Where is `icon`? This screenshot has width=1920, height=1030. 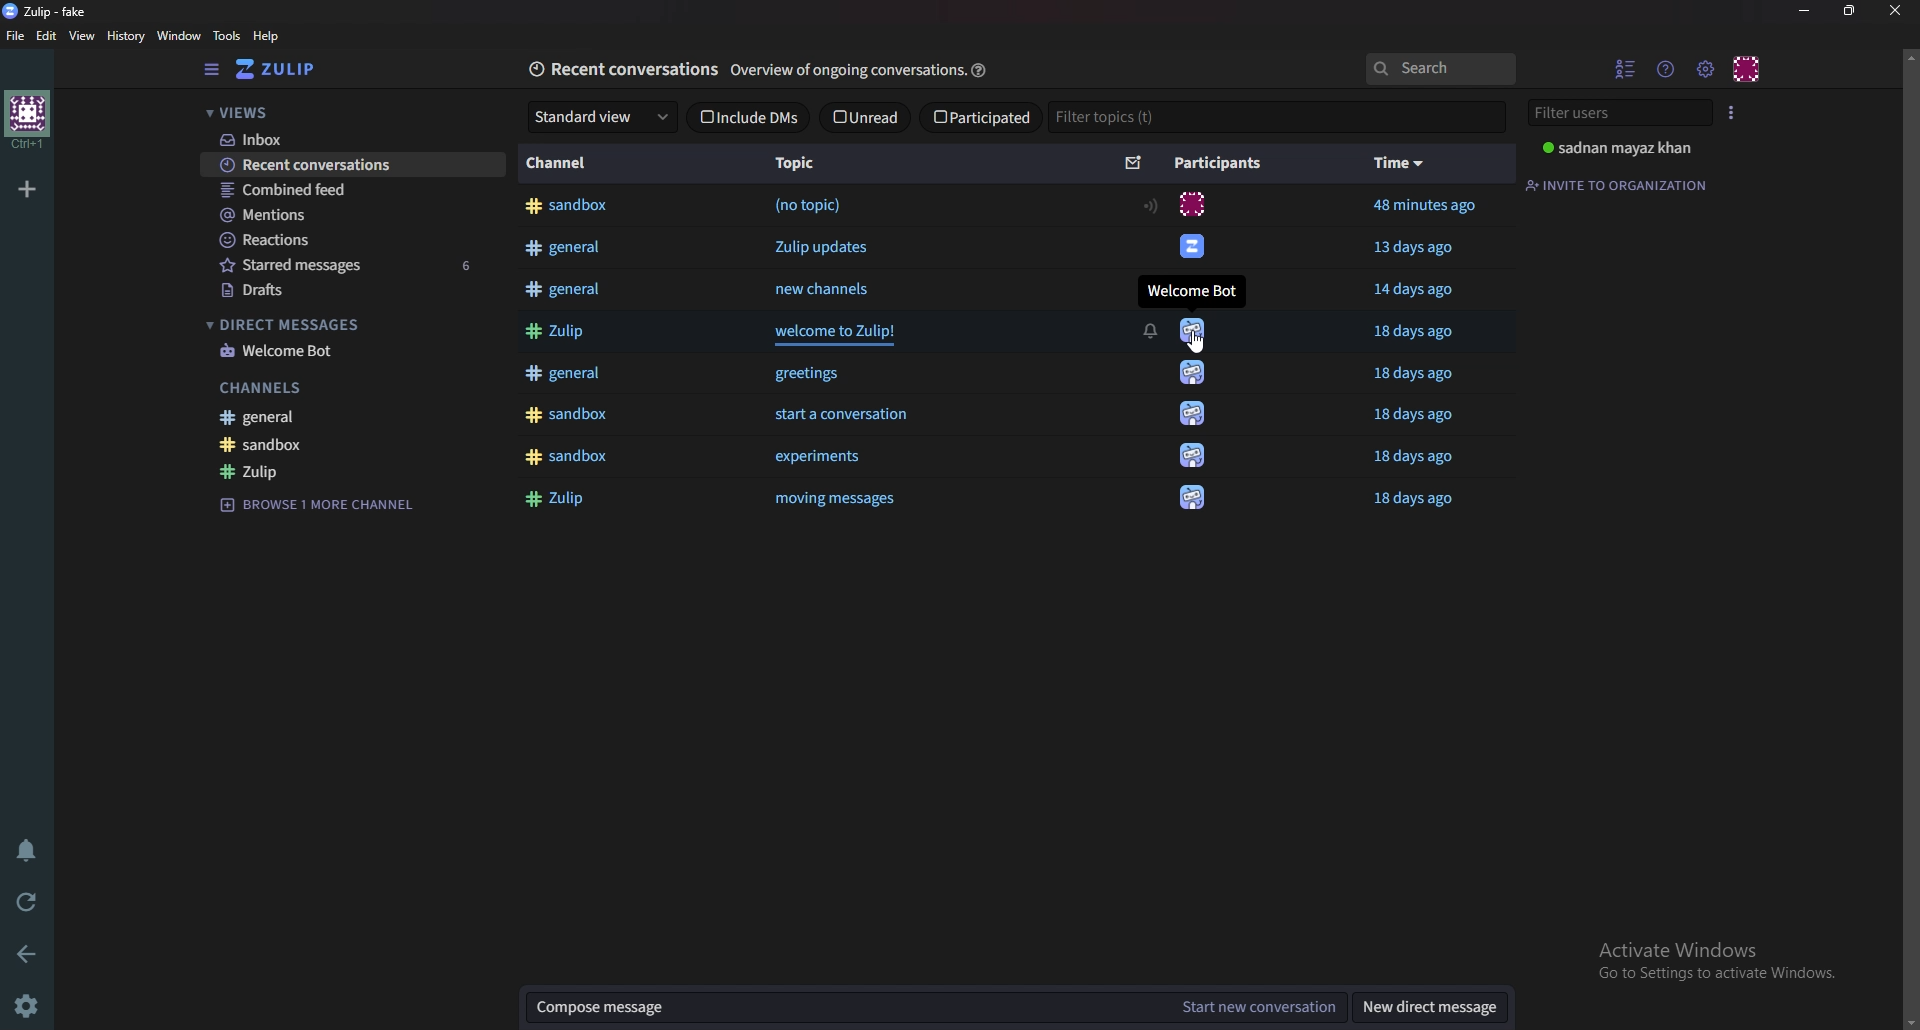 icon is located at coordinates (1190, 205).